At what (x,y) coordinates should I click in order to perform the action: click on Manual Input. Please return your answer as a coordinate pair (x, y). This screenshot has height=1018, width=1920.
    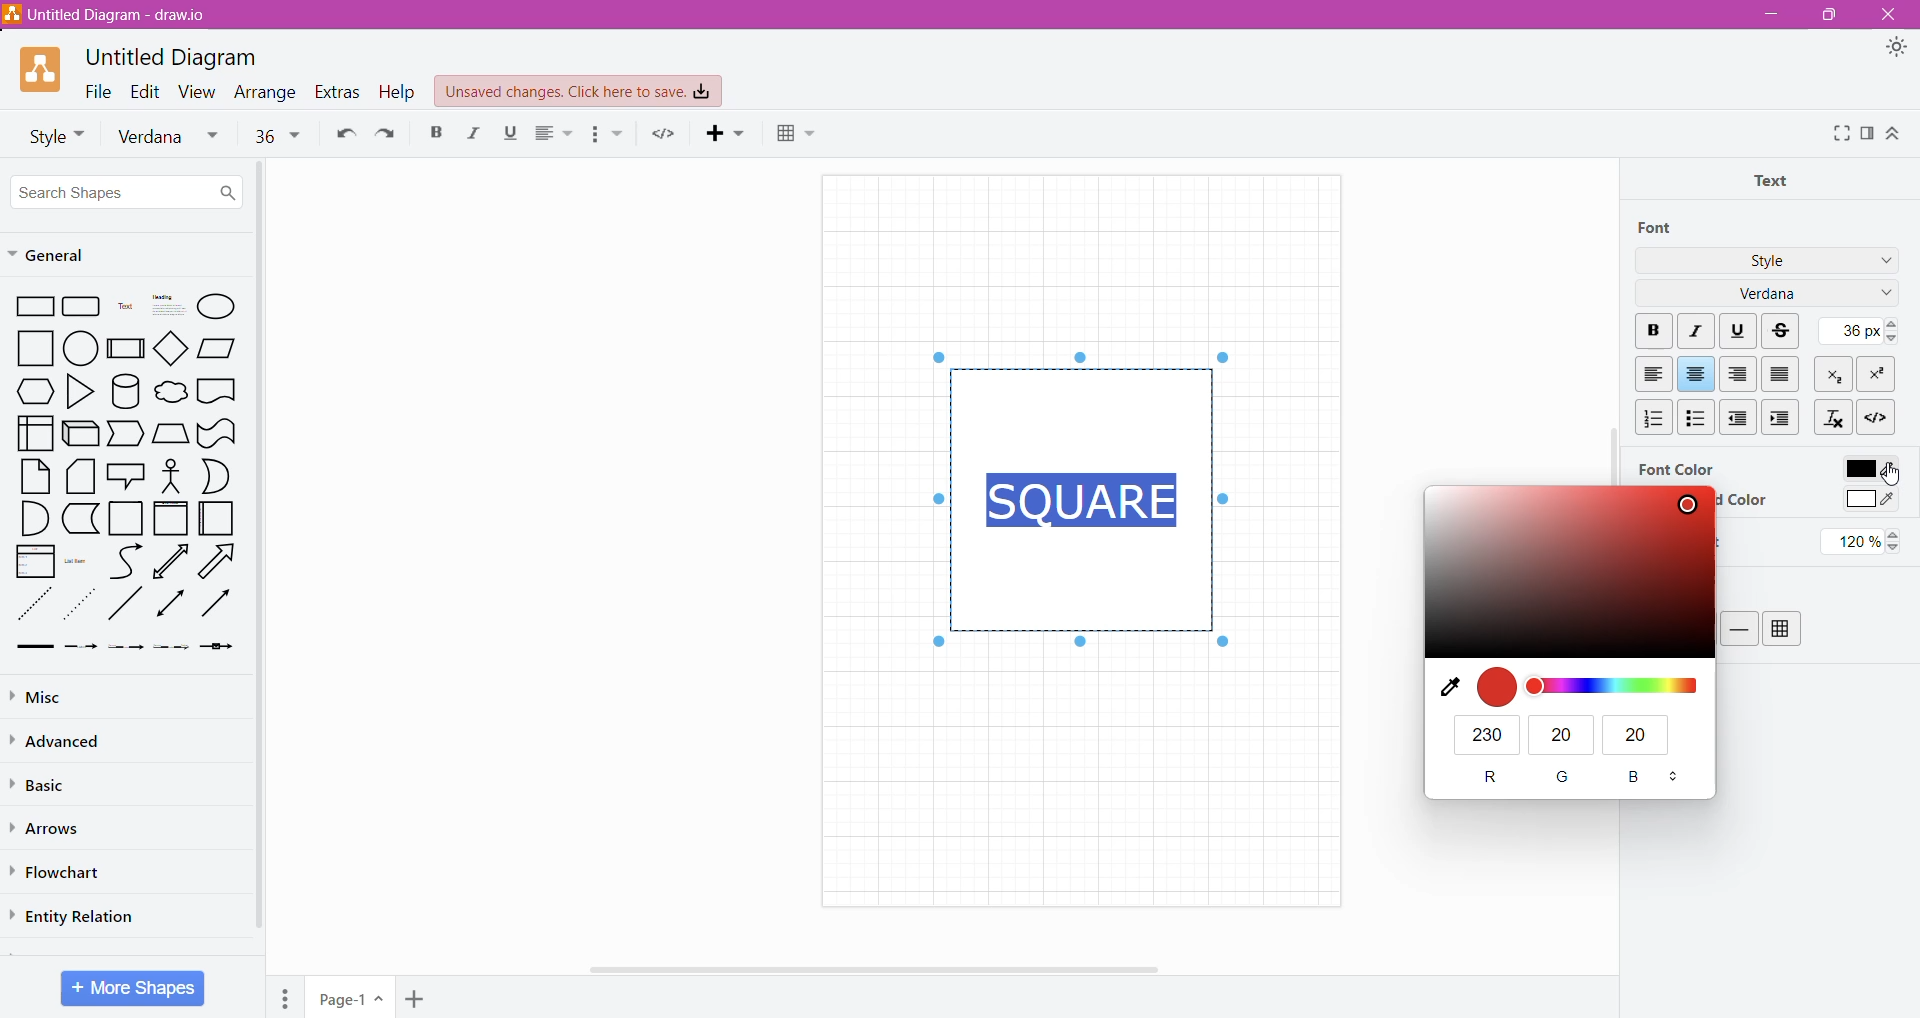
    Looking at the image, I should click on (170, 434).